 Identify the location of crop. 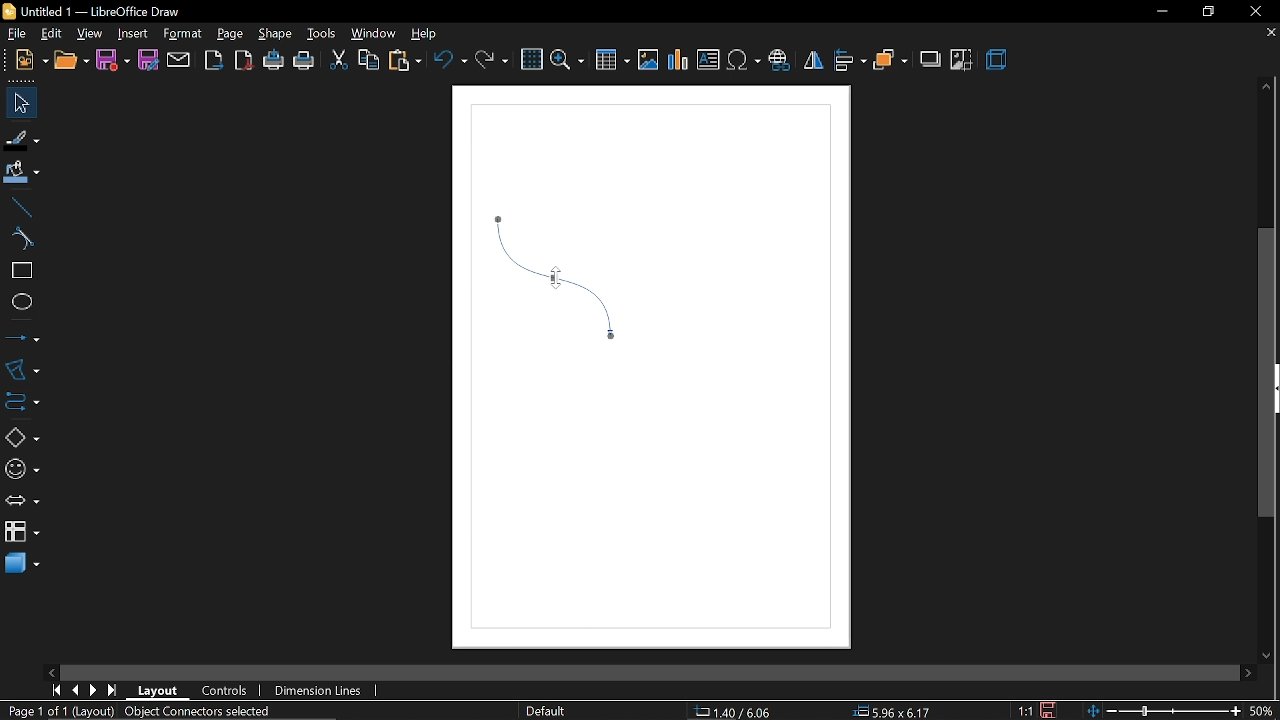
(962, 60).